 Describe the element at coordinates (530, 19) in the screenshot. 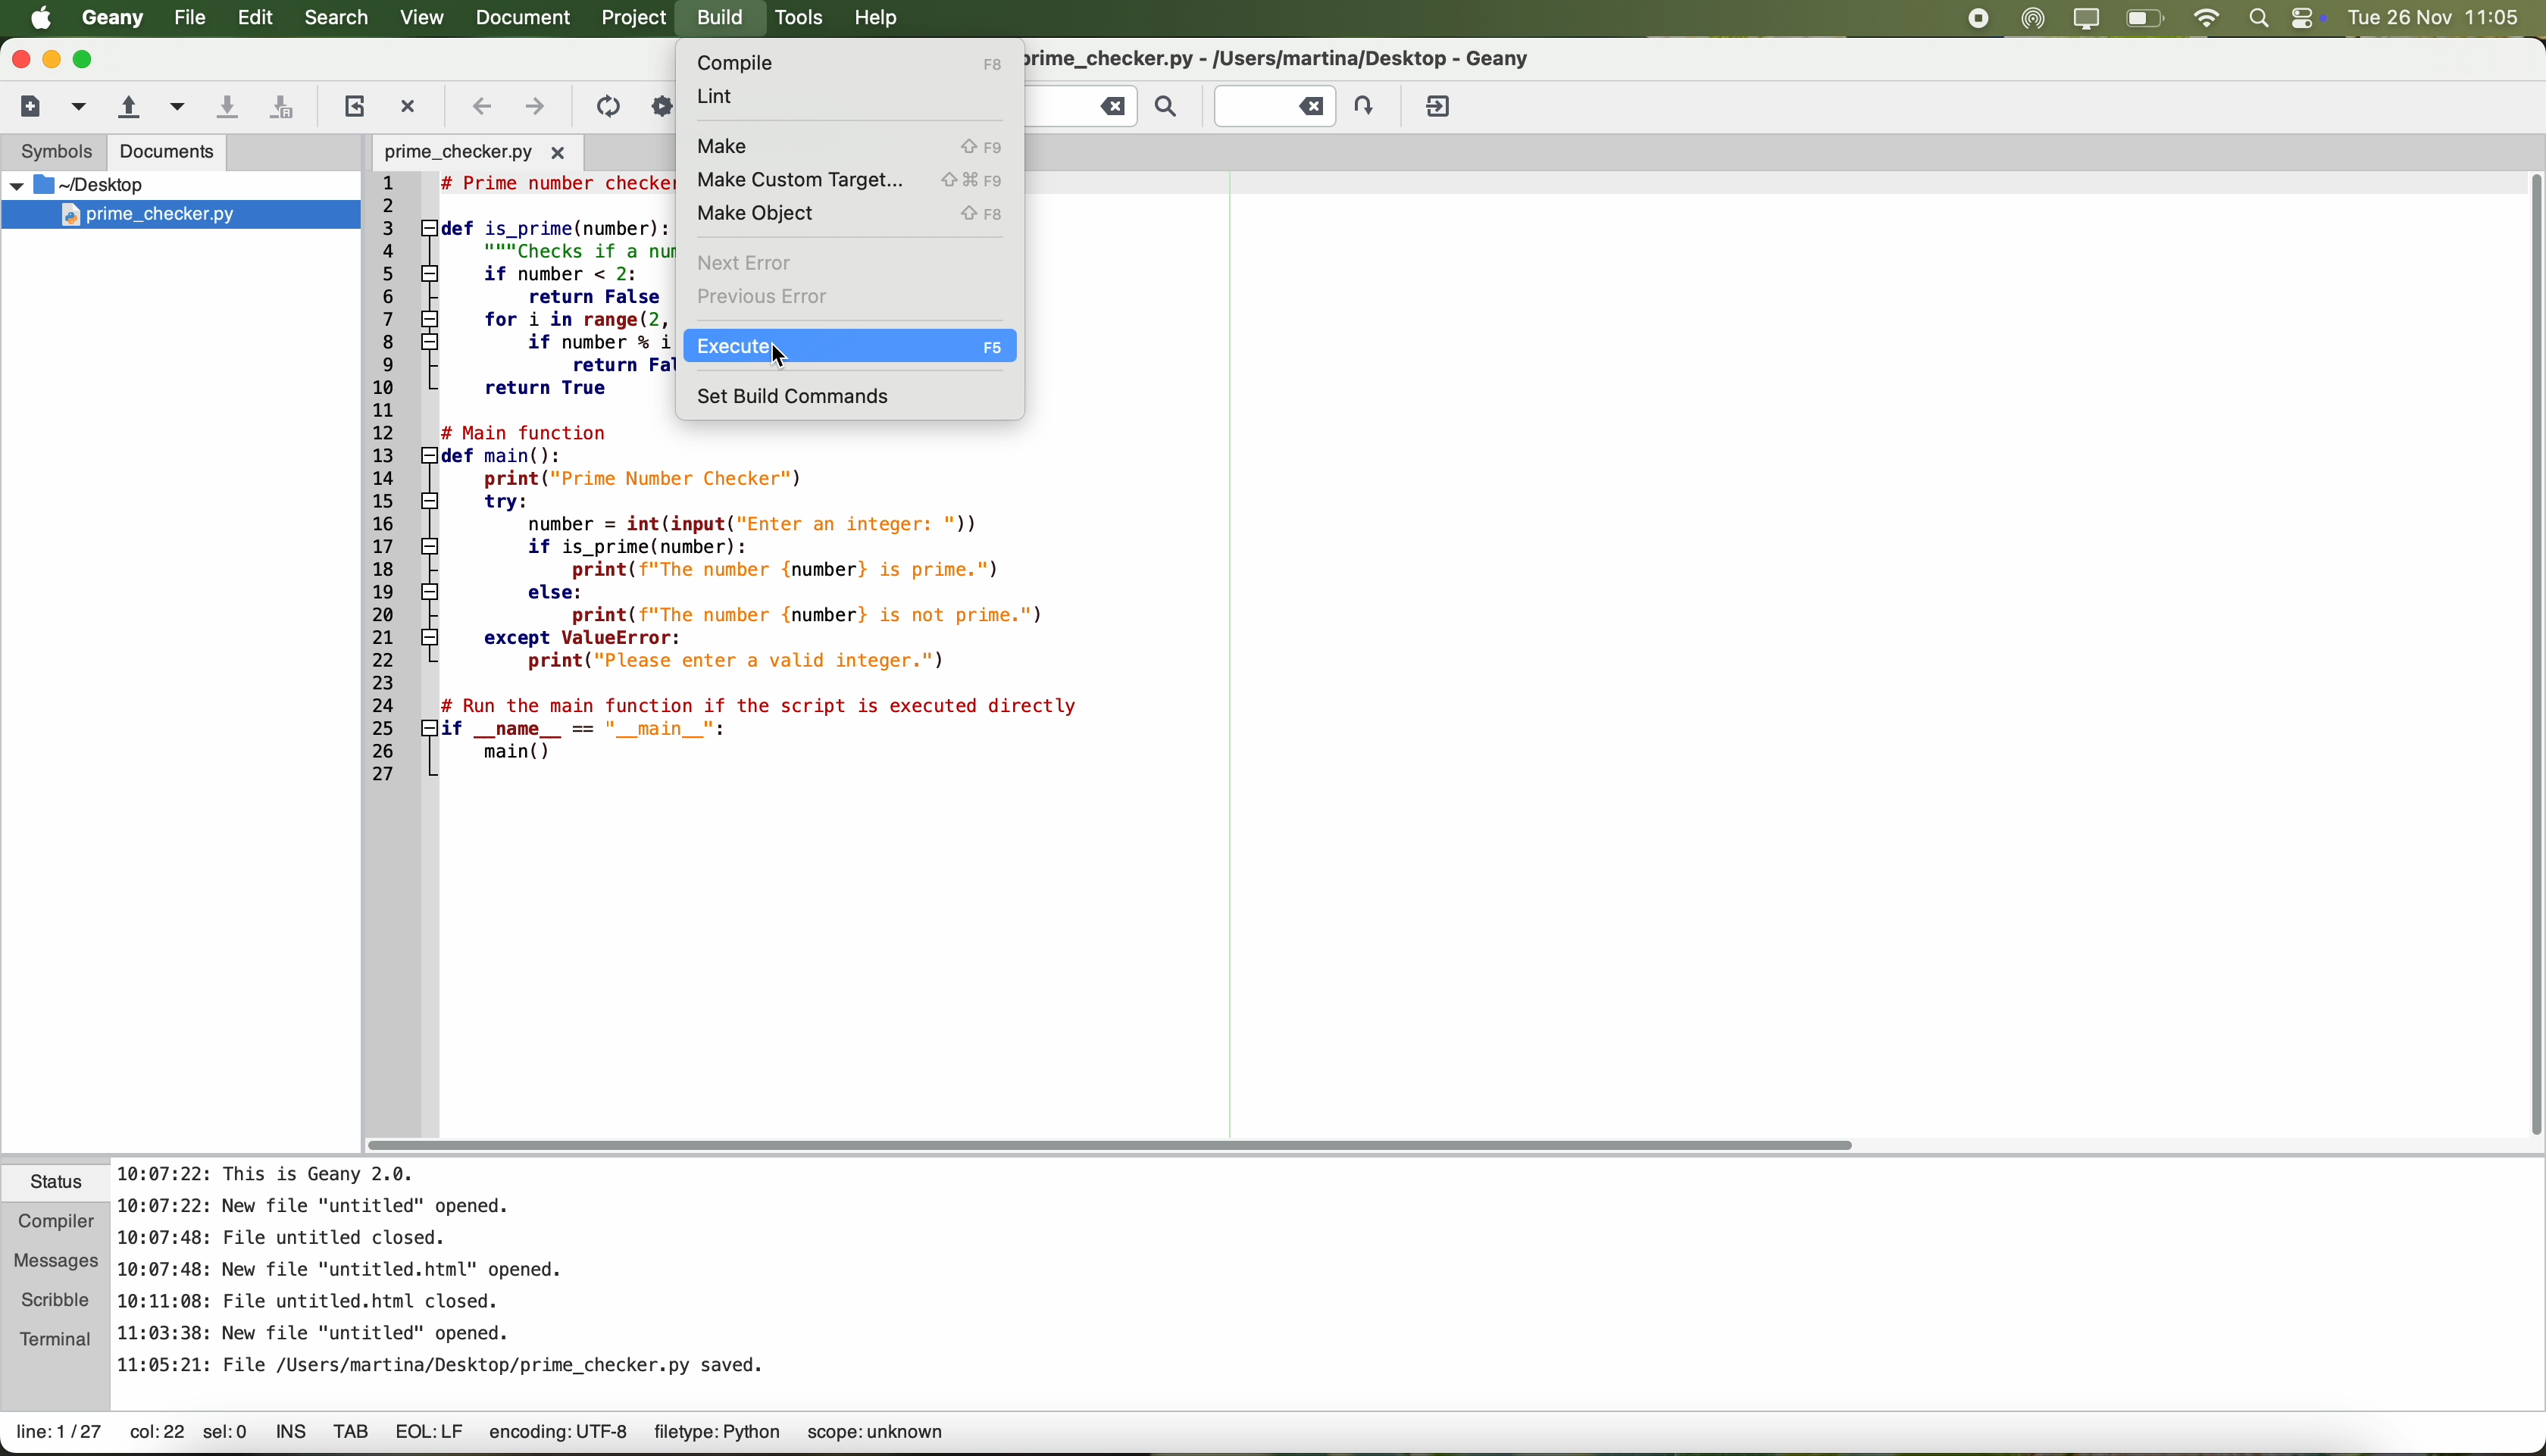

I see `document` at that location.